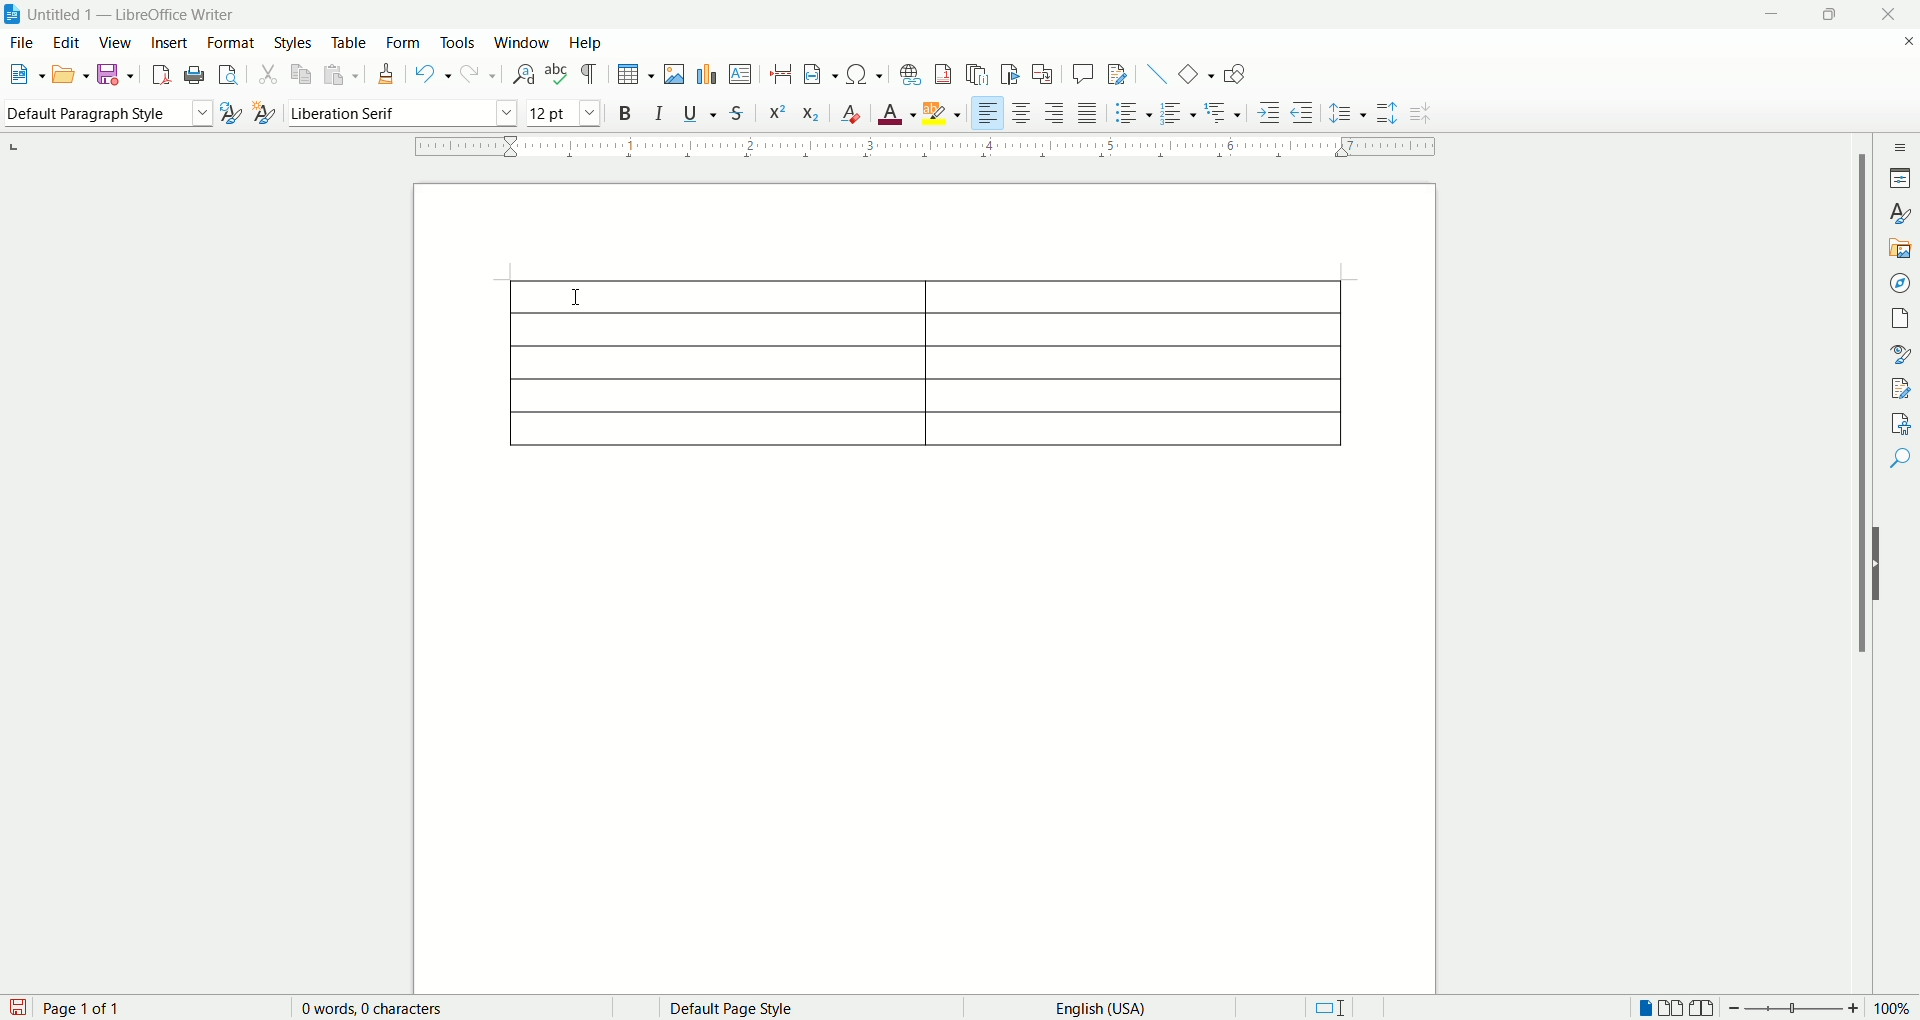  I want to click on form, so click(405, 45).